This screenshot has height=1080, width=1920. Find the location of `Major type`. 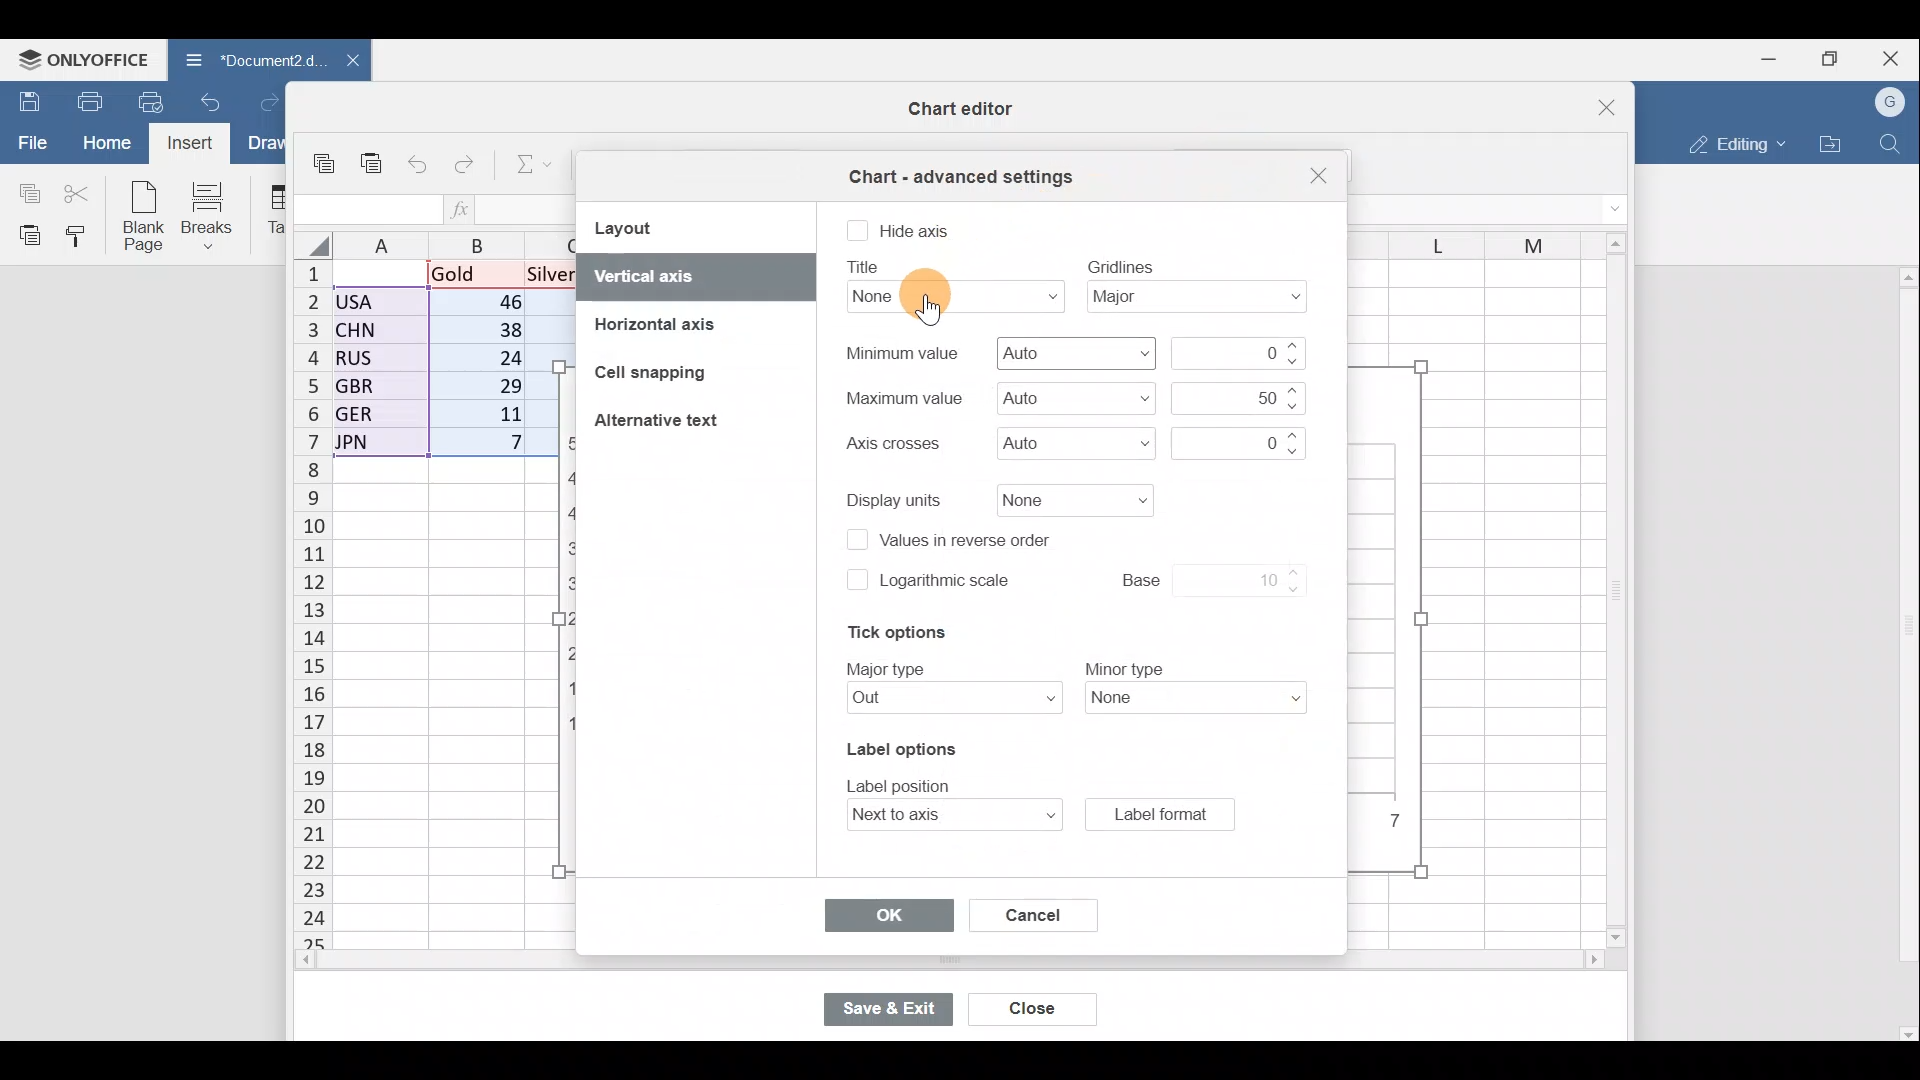

Major type is located at coordinates (943, 700).